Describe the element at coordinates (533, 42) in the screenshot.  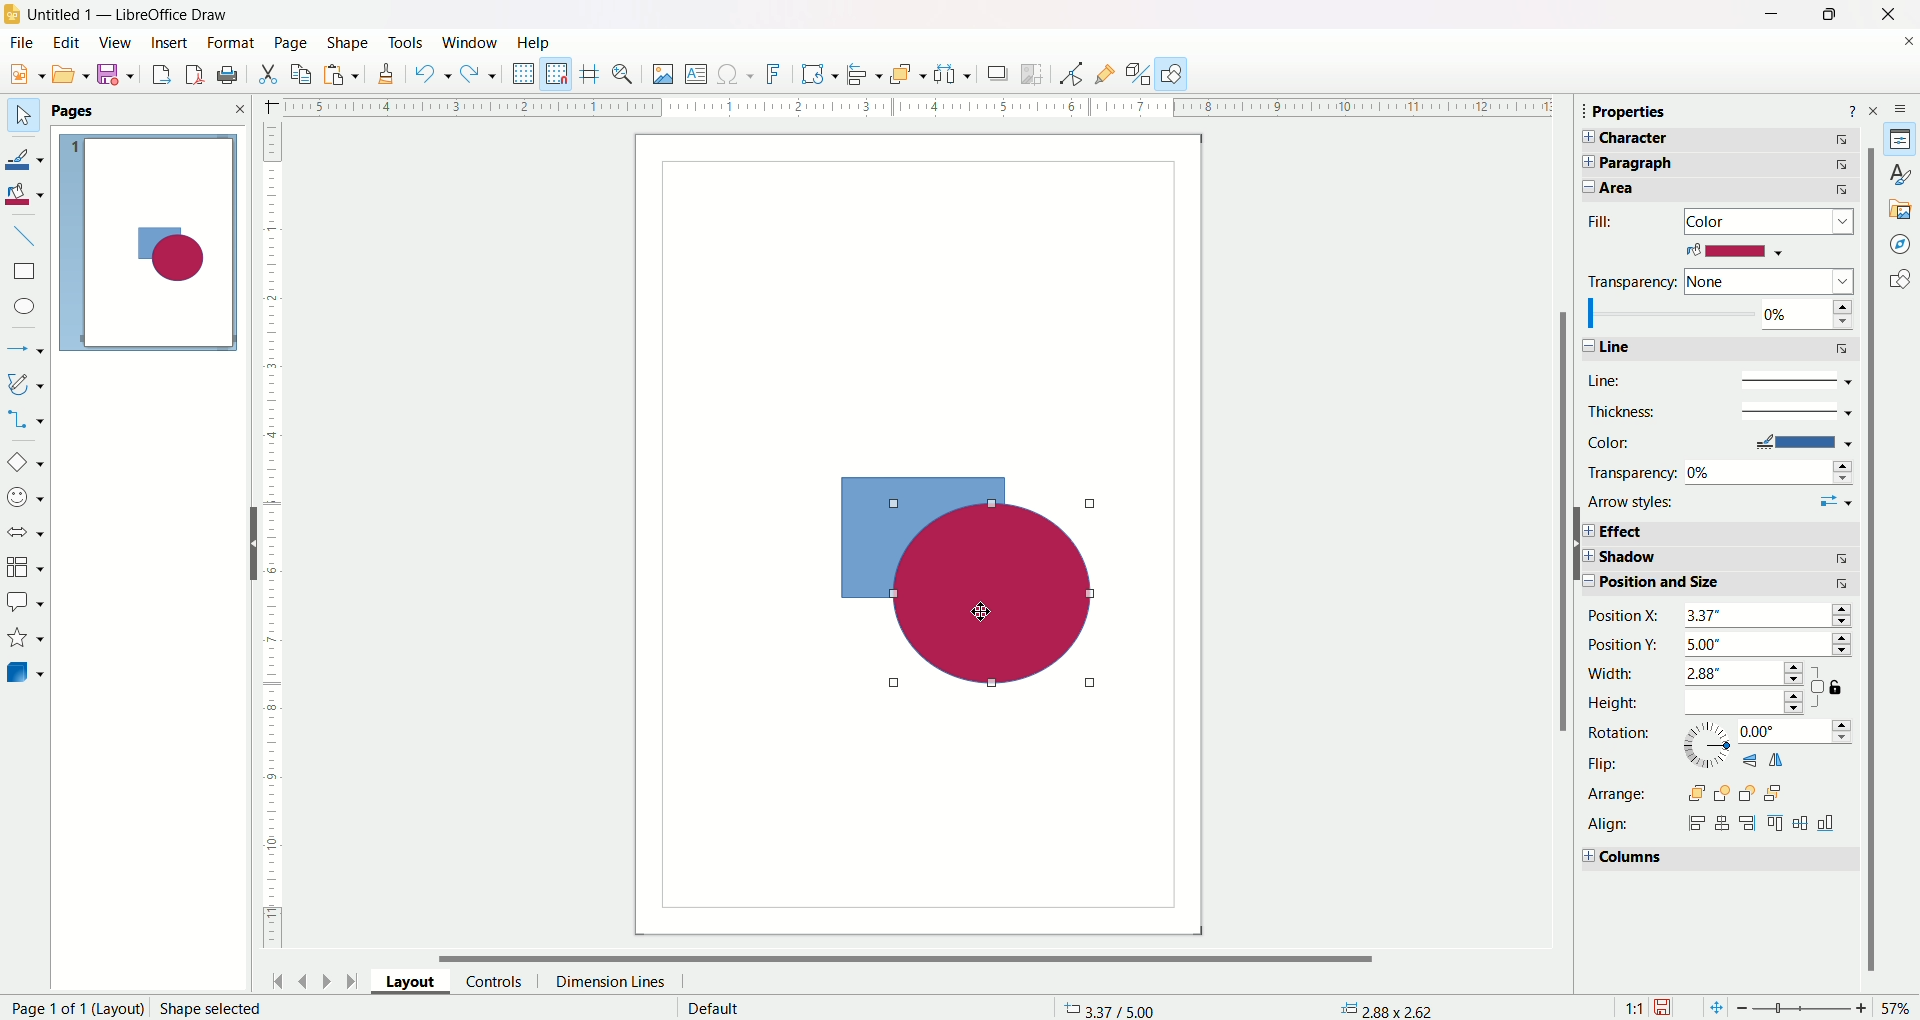
I see `help` at that location.